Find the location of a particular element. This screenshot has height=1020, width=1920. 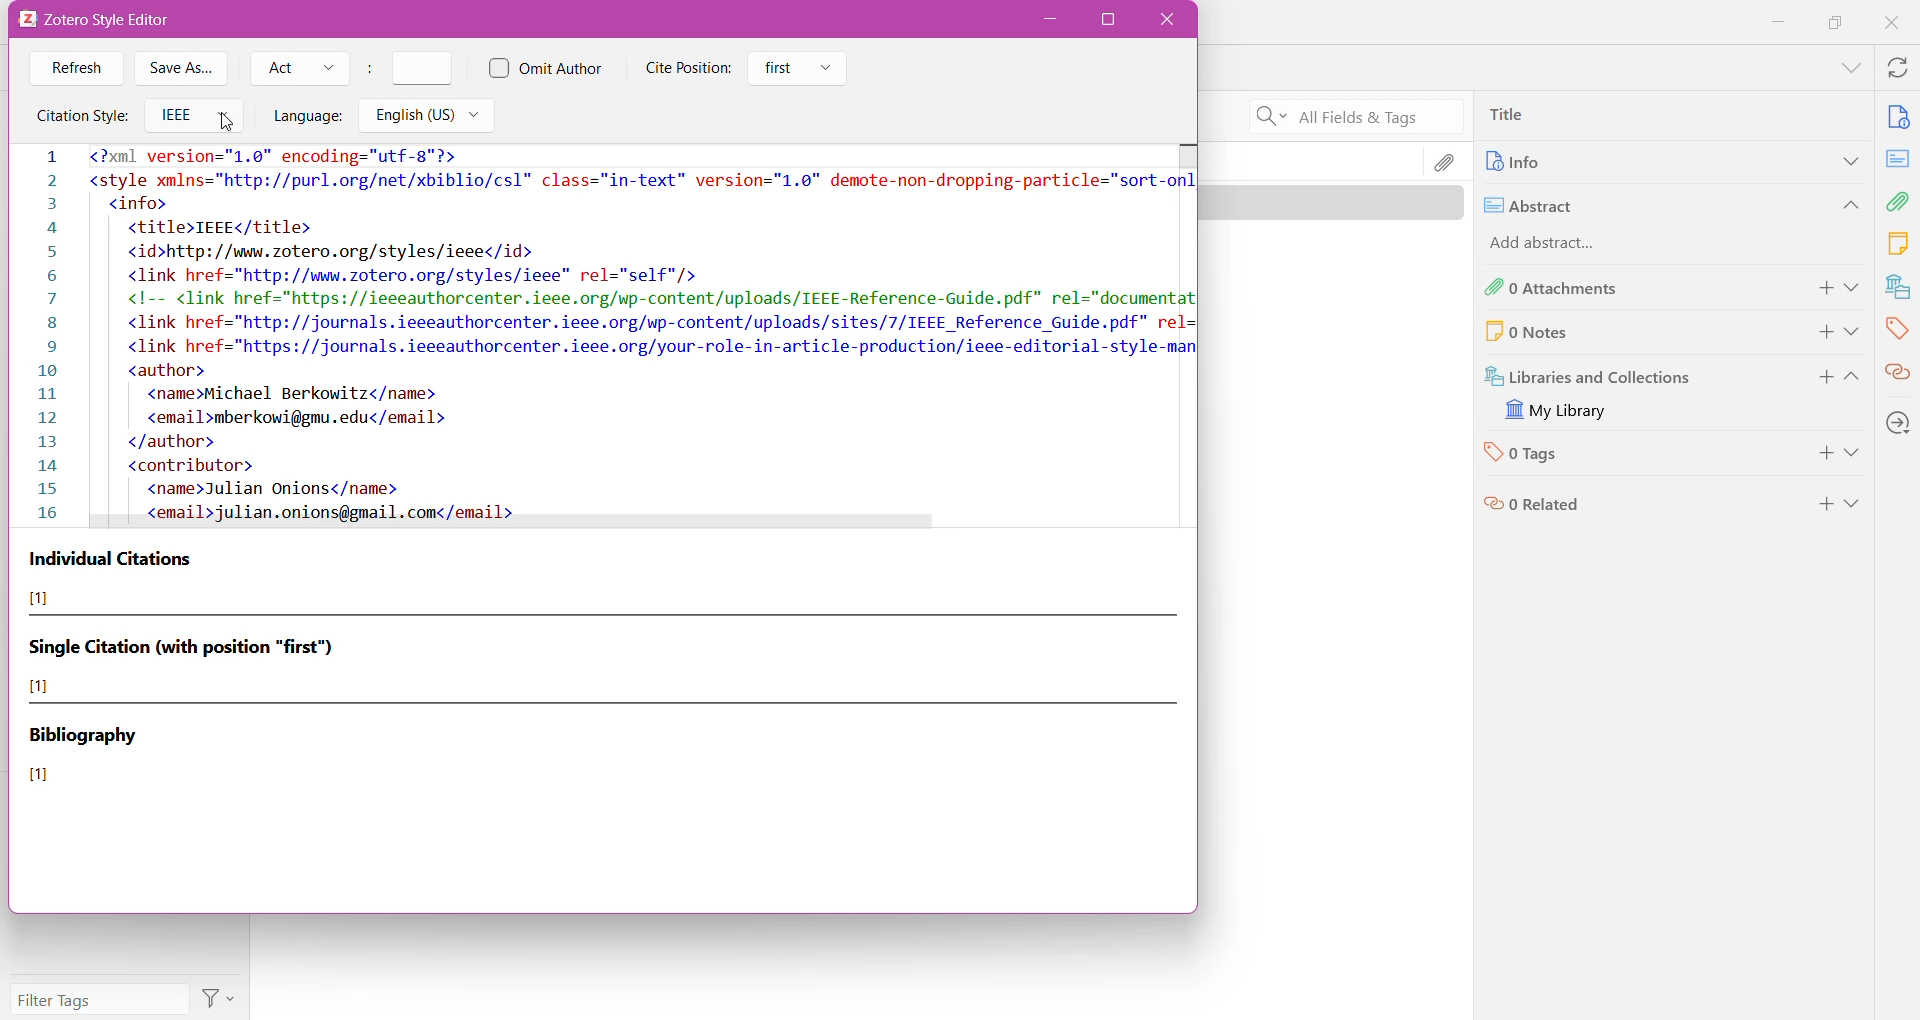

cursor is located at coordinates (226, 121).